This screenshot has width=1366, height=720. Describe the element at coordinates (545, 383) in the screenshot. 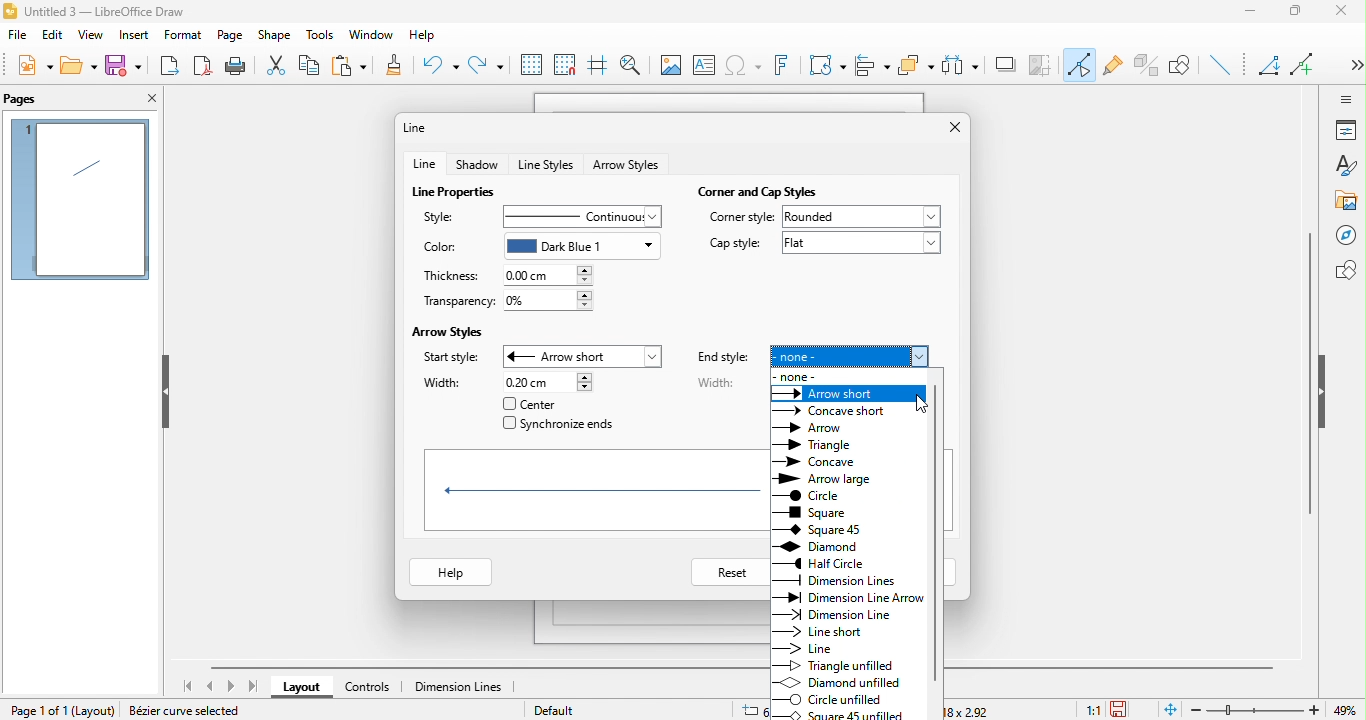

I see `0.20 cm` at that location.